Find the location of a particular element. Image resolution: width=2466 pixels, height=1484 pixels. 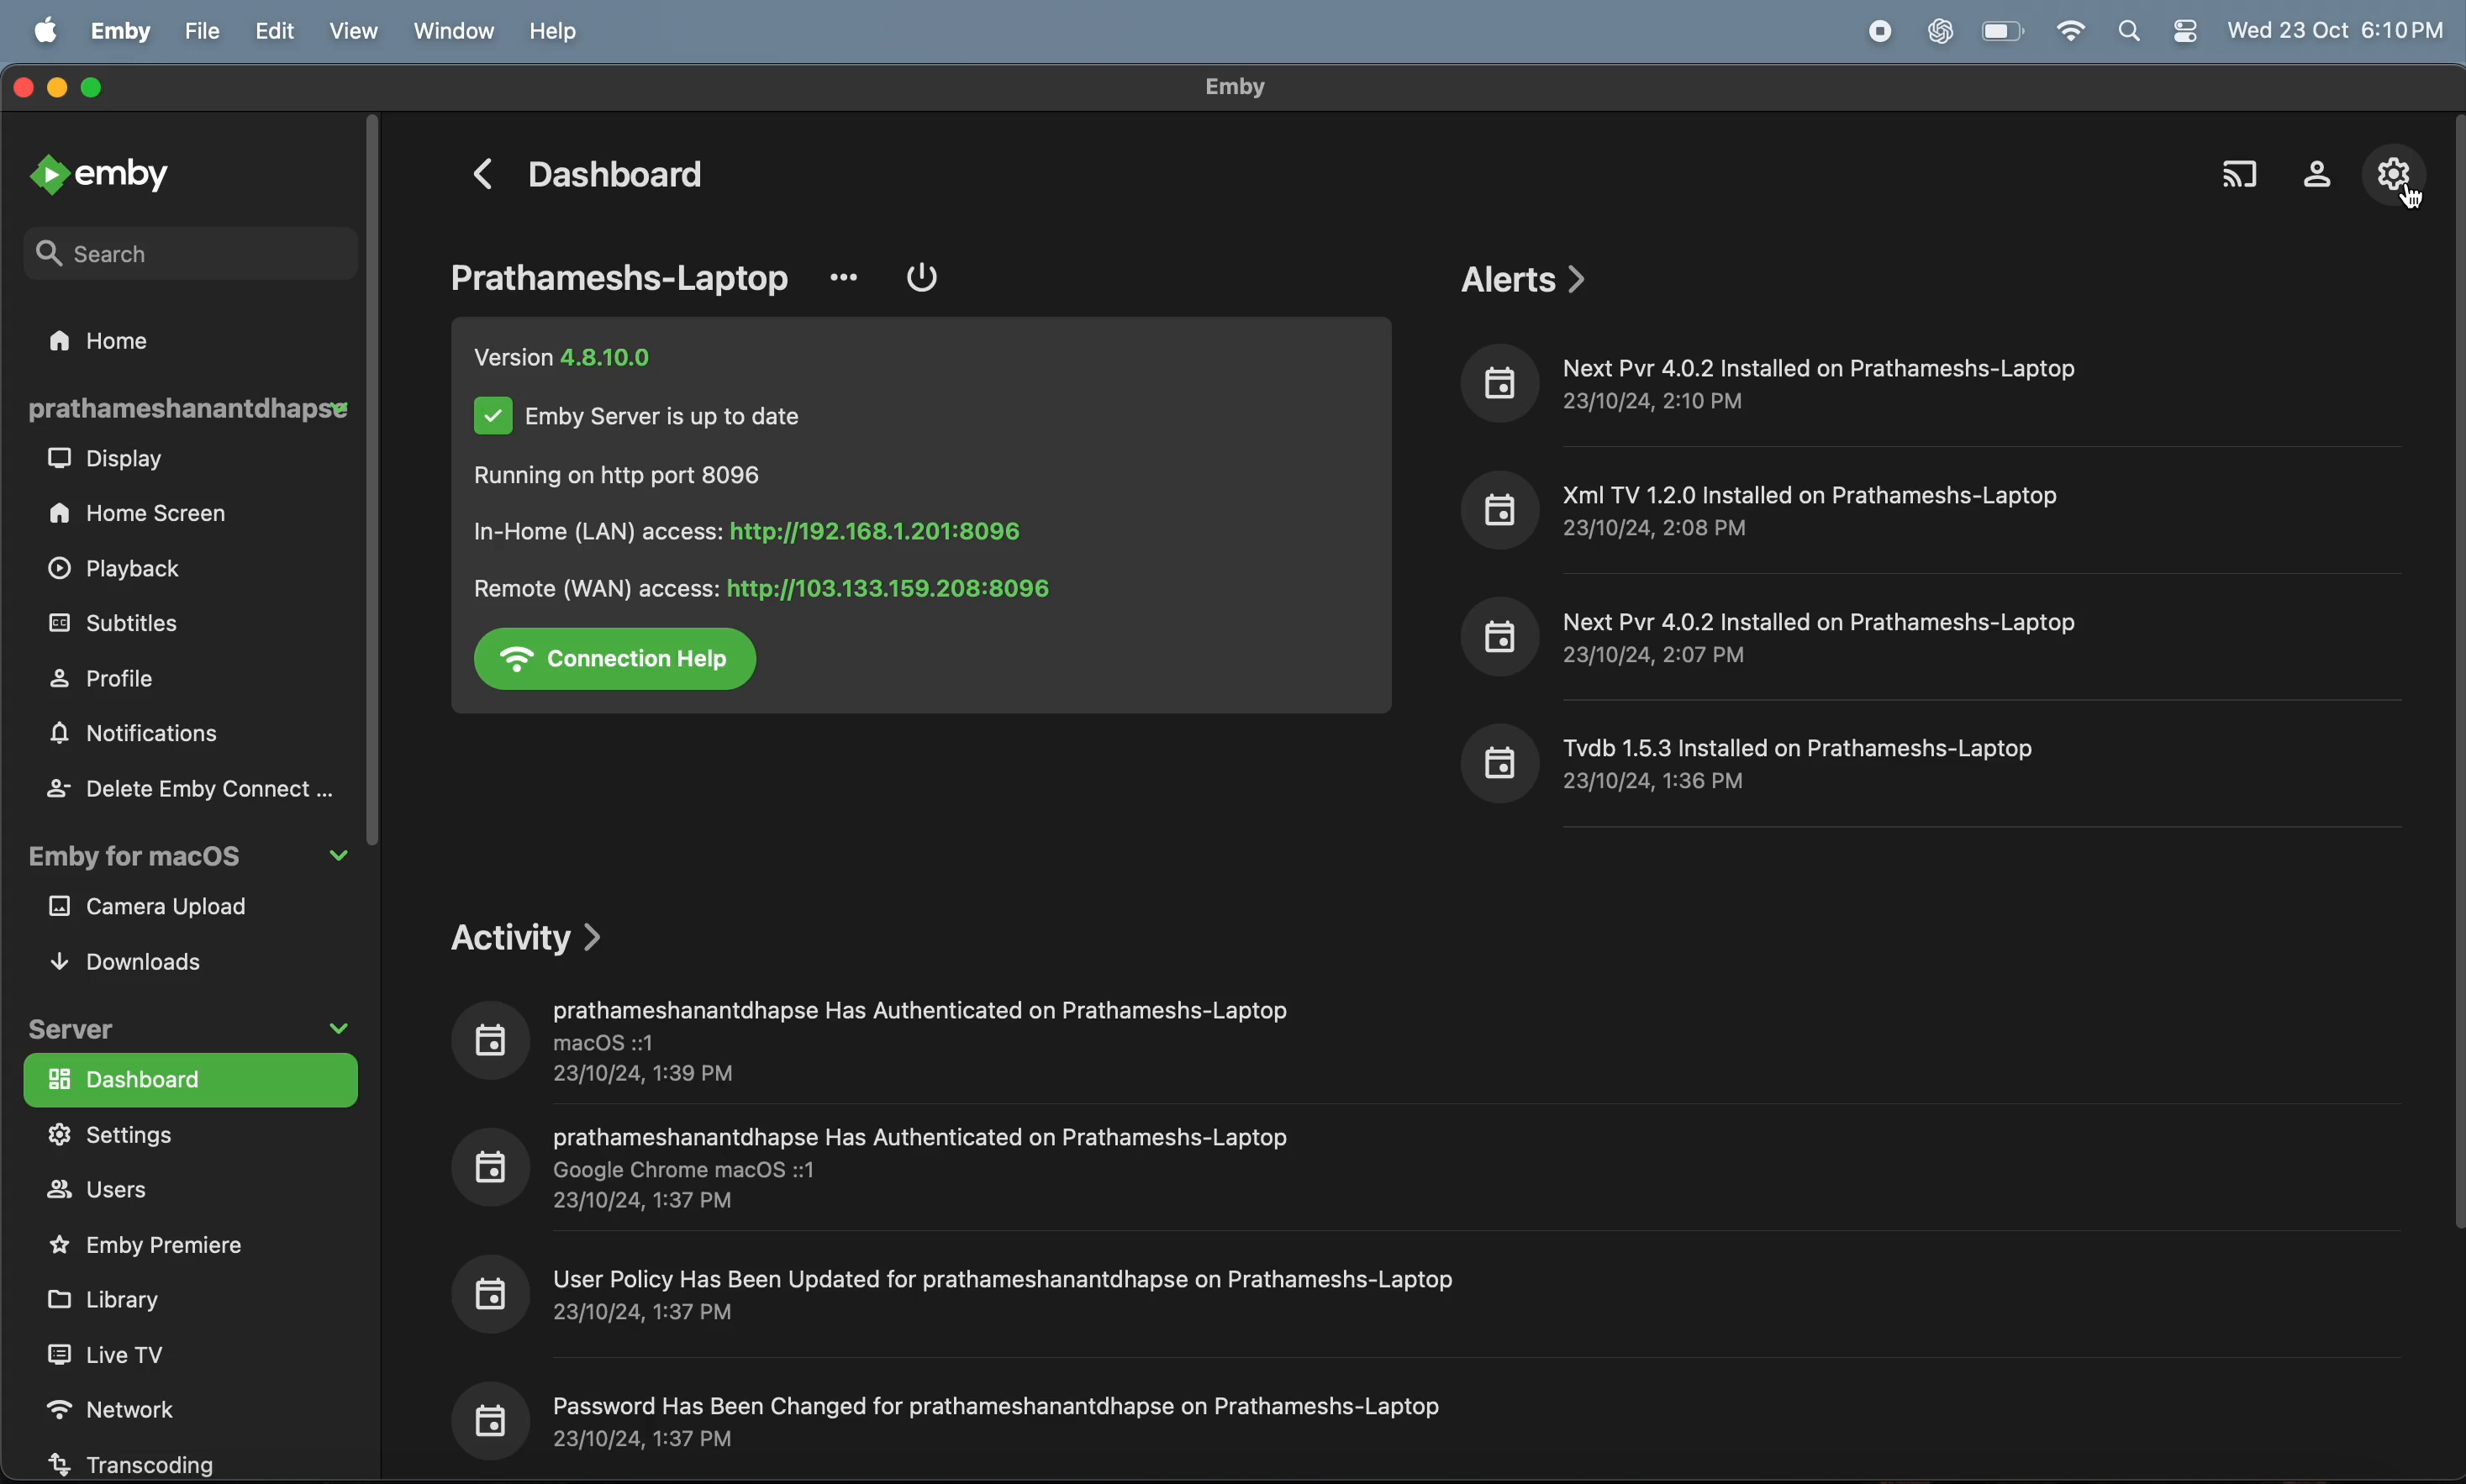

libraray is located at coordinates (153, 1300).